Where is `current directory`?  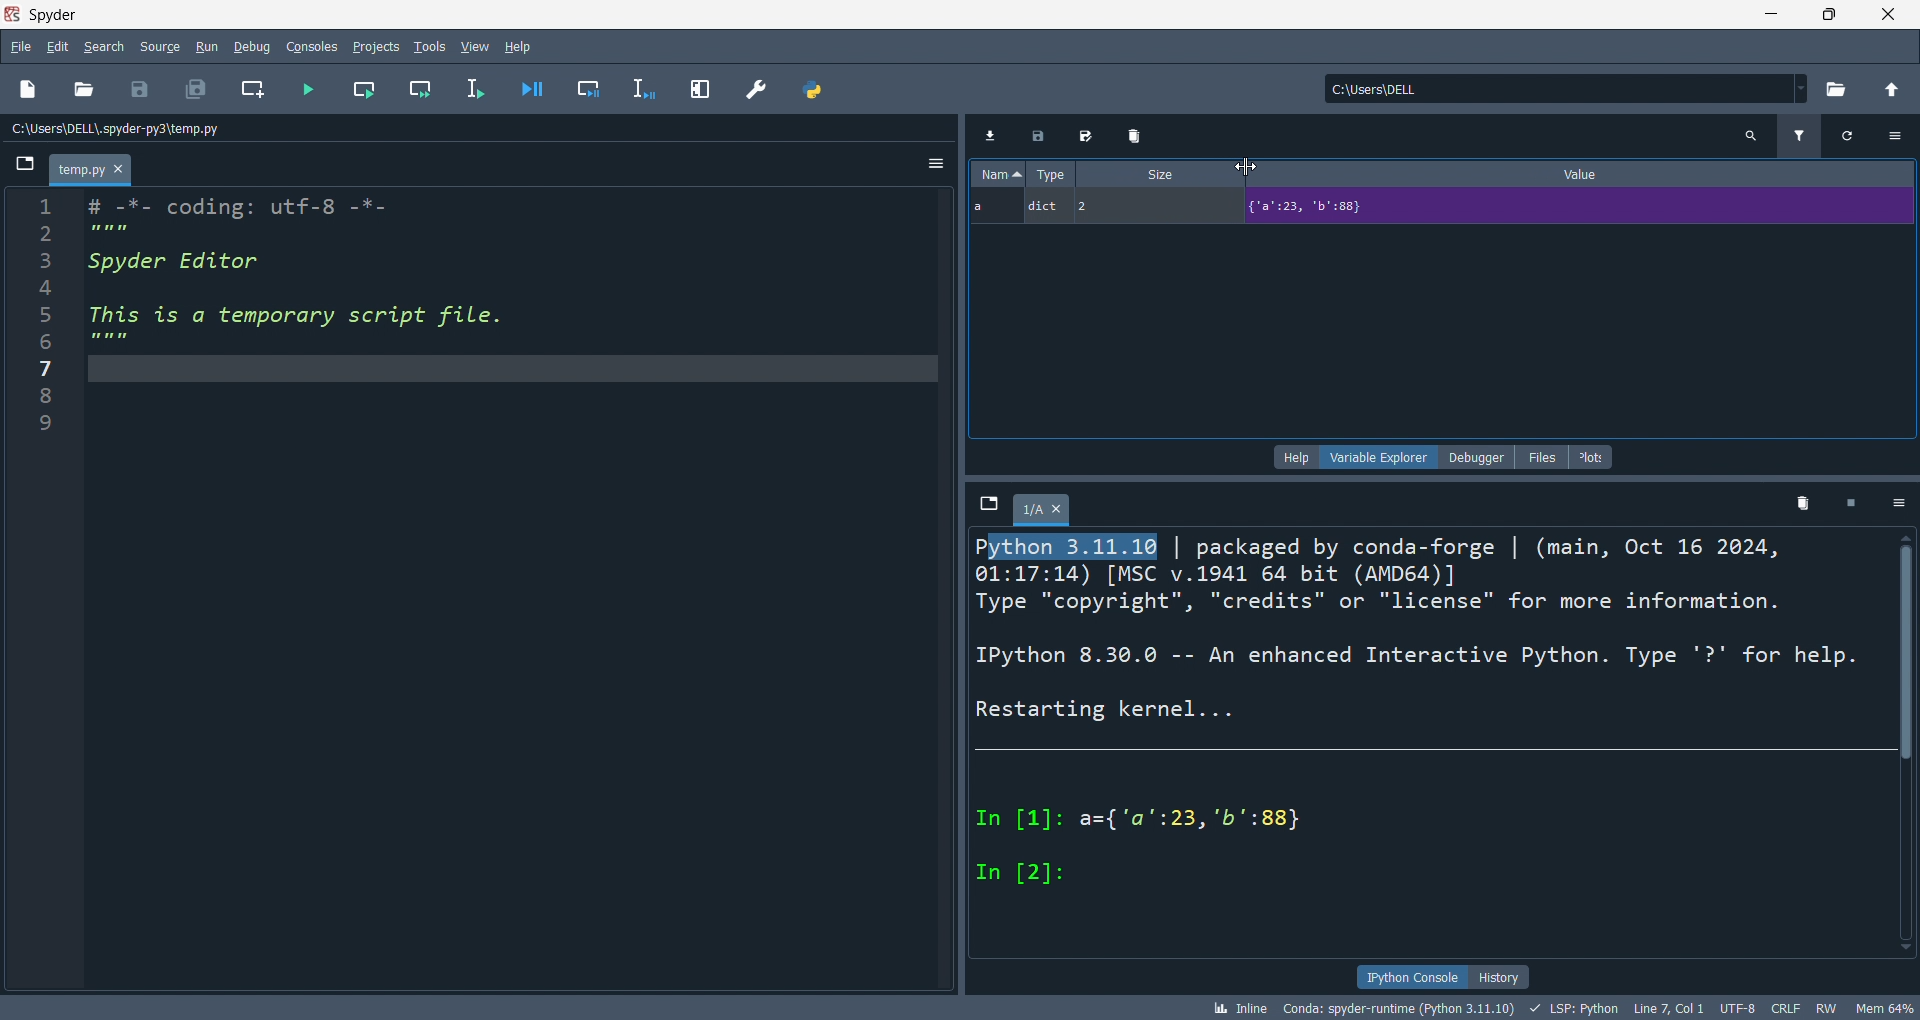 current directory is located at coordinates (1557, 90).